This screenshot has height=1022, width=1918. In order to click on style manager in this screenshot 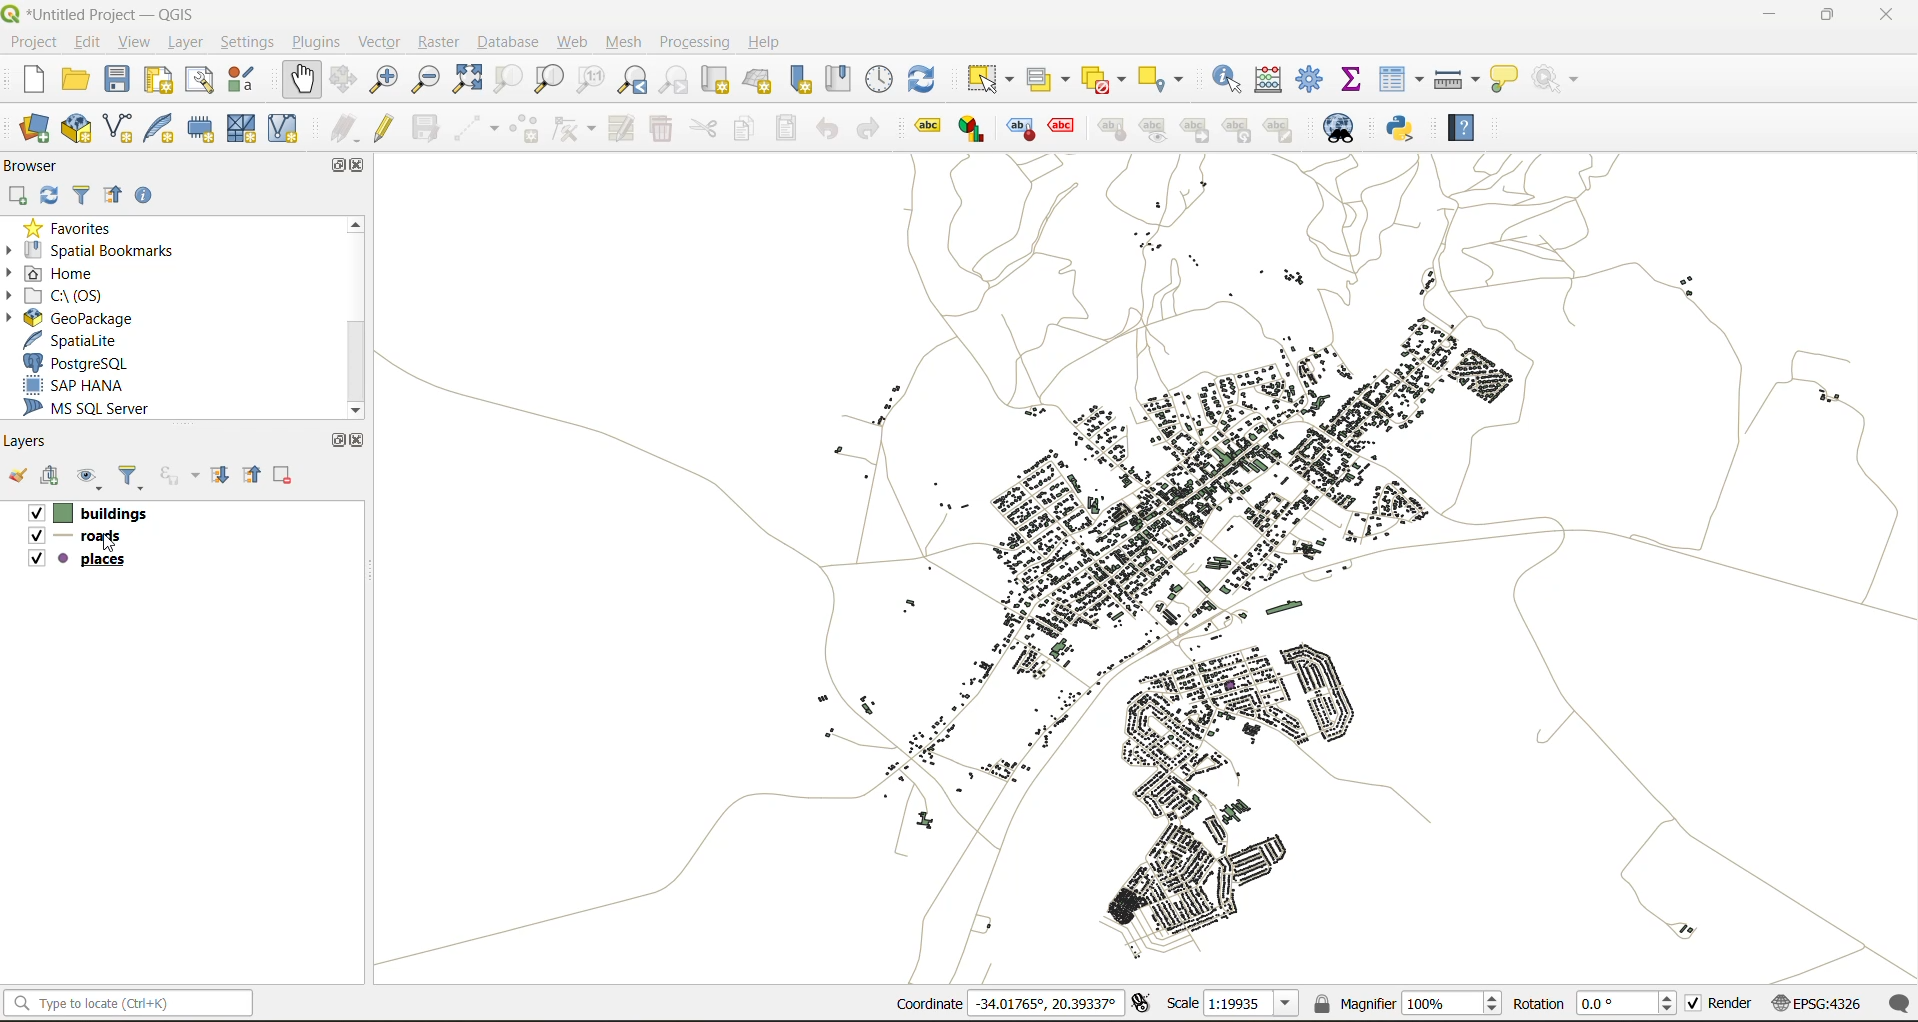, I will do `click(244, 81)`.